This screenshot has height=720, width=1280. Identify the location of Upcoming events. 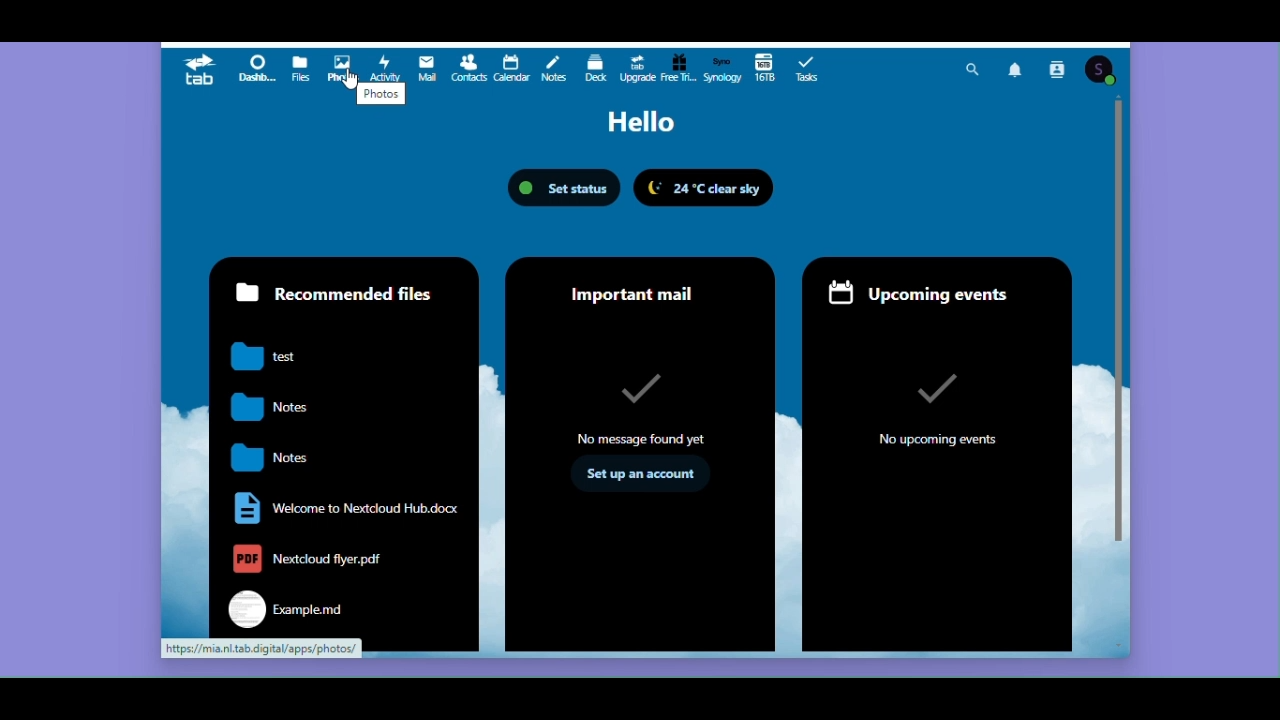
(939, 455).